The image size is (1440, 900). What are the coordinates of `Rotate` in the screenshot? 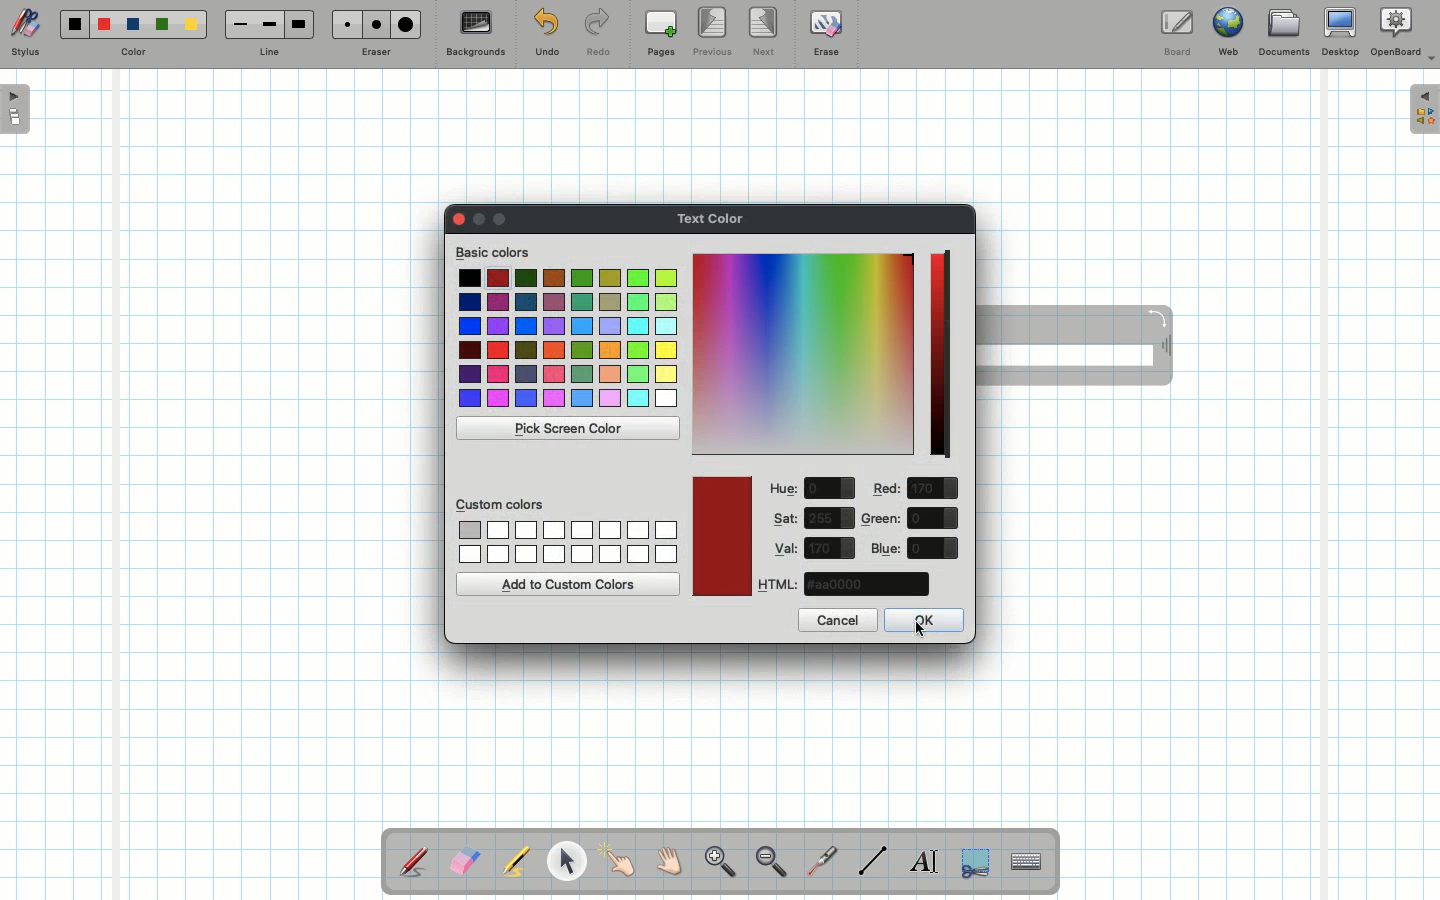 It's located at (1157, 317).